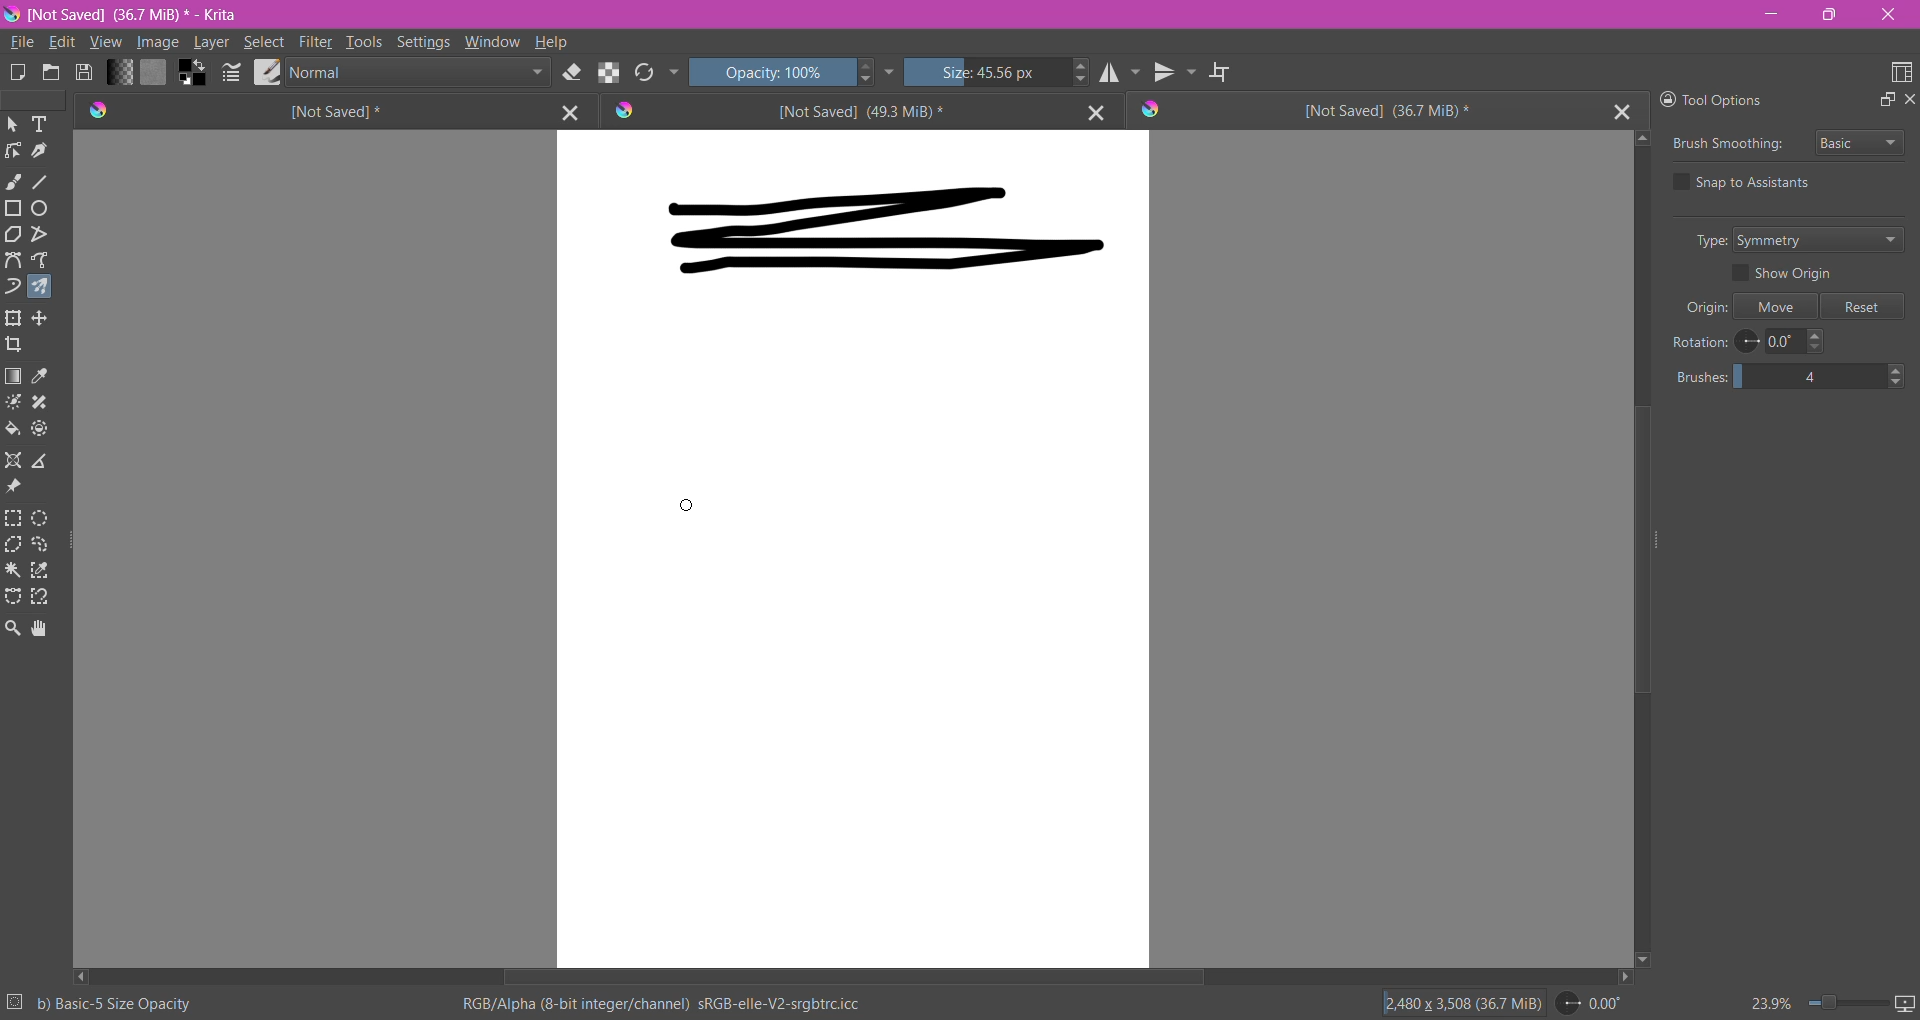 Image resolution: width=1920 pixels, height=1020 pixels. Describe the element at coordinates (552, 42) in the screenshot. I see `Help` at that location.